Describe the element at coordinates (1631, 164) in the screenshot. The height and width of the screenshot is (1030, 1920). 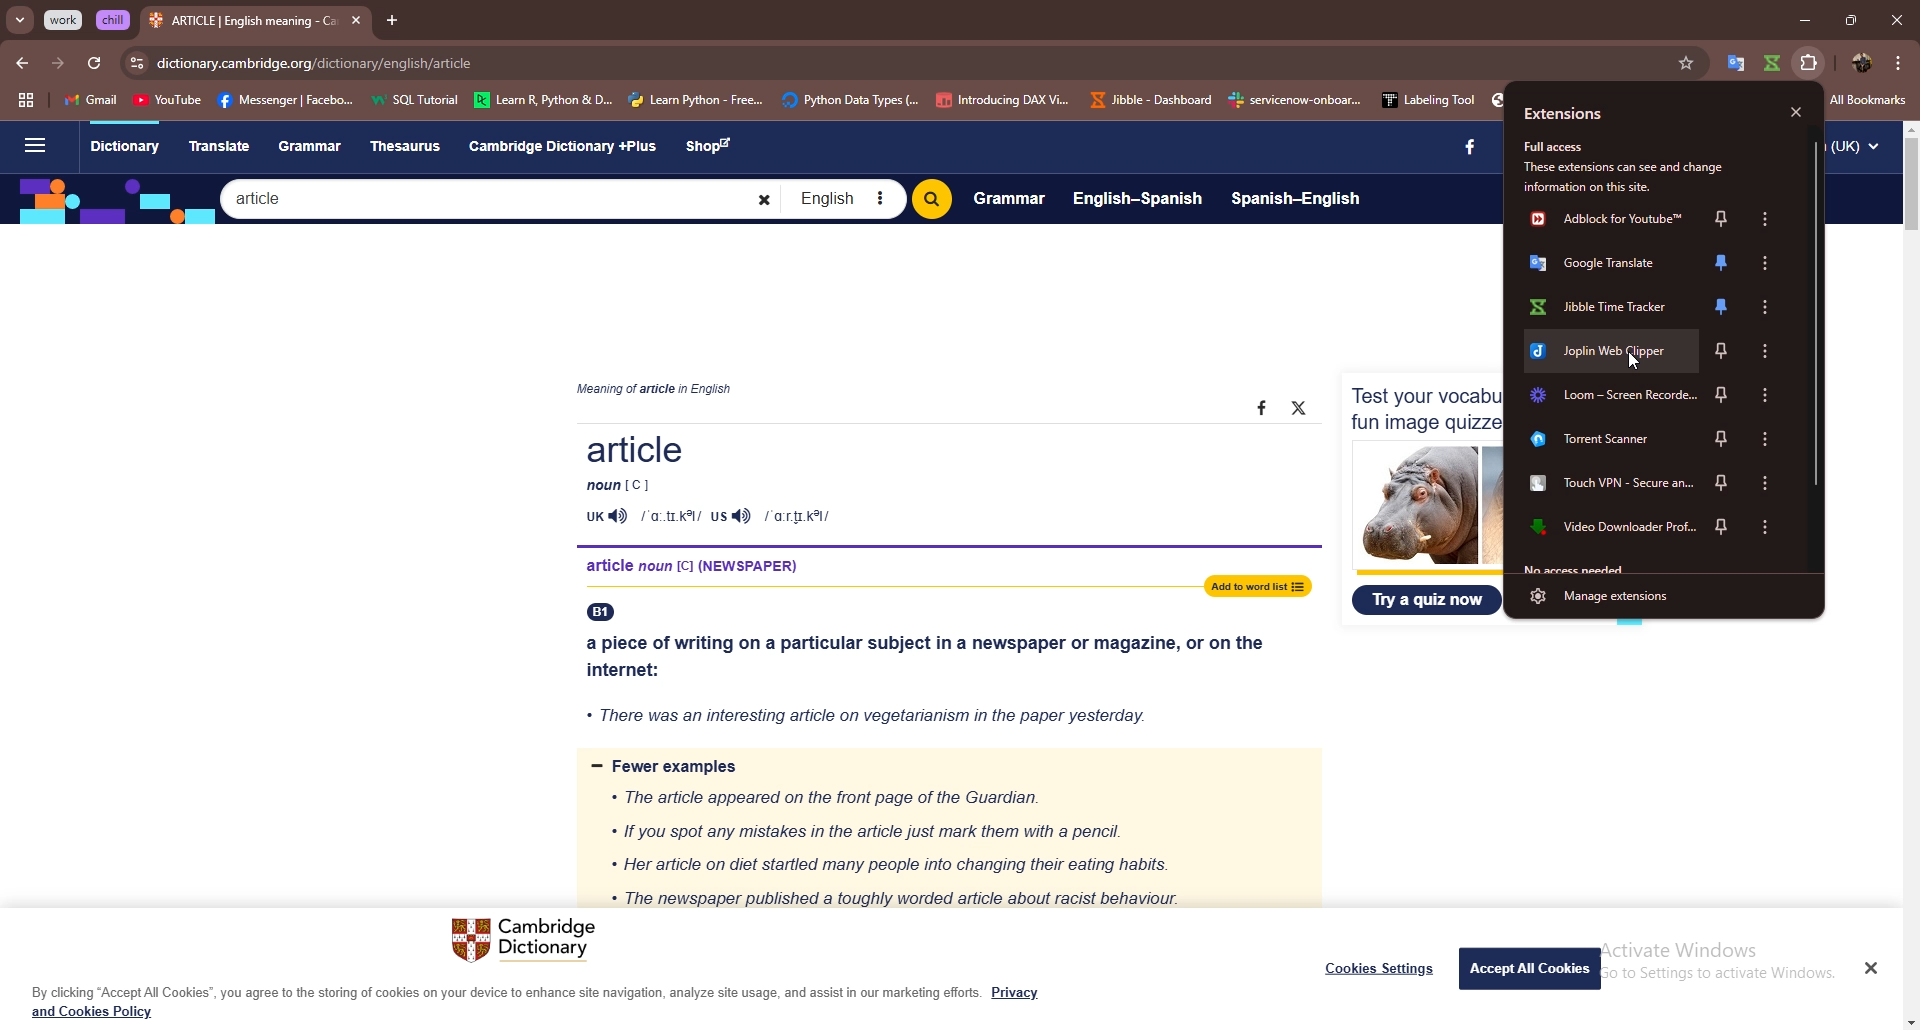
I see `full access description` at that location.